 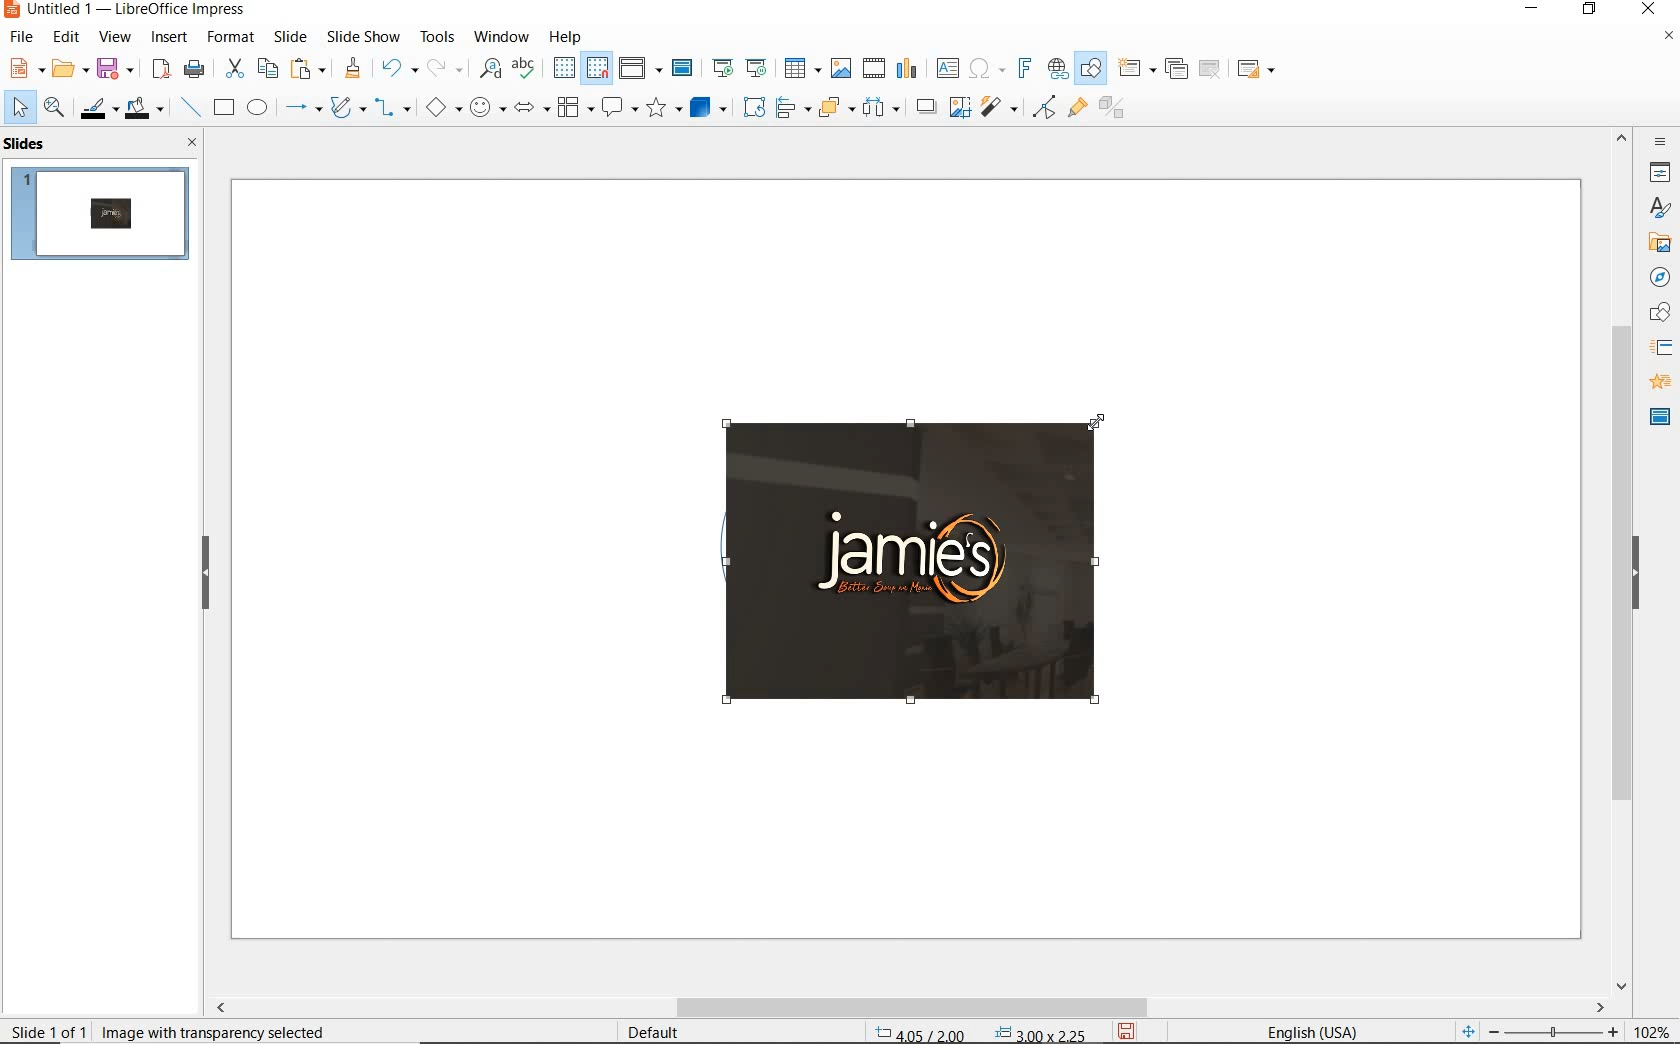 I want to click on symbol shapes, so click(x=487, y=107).